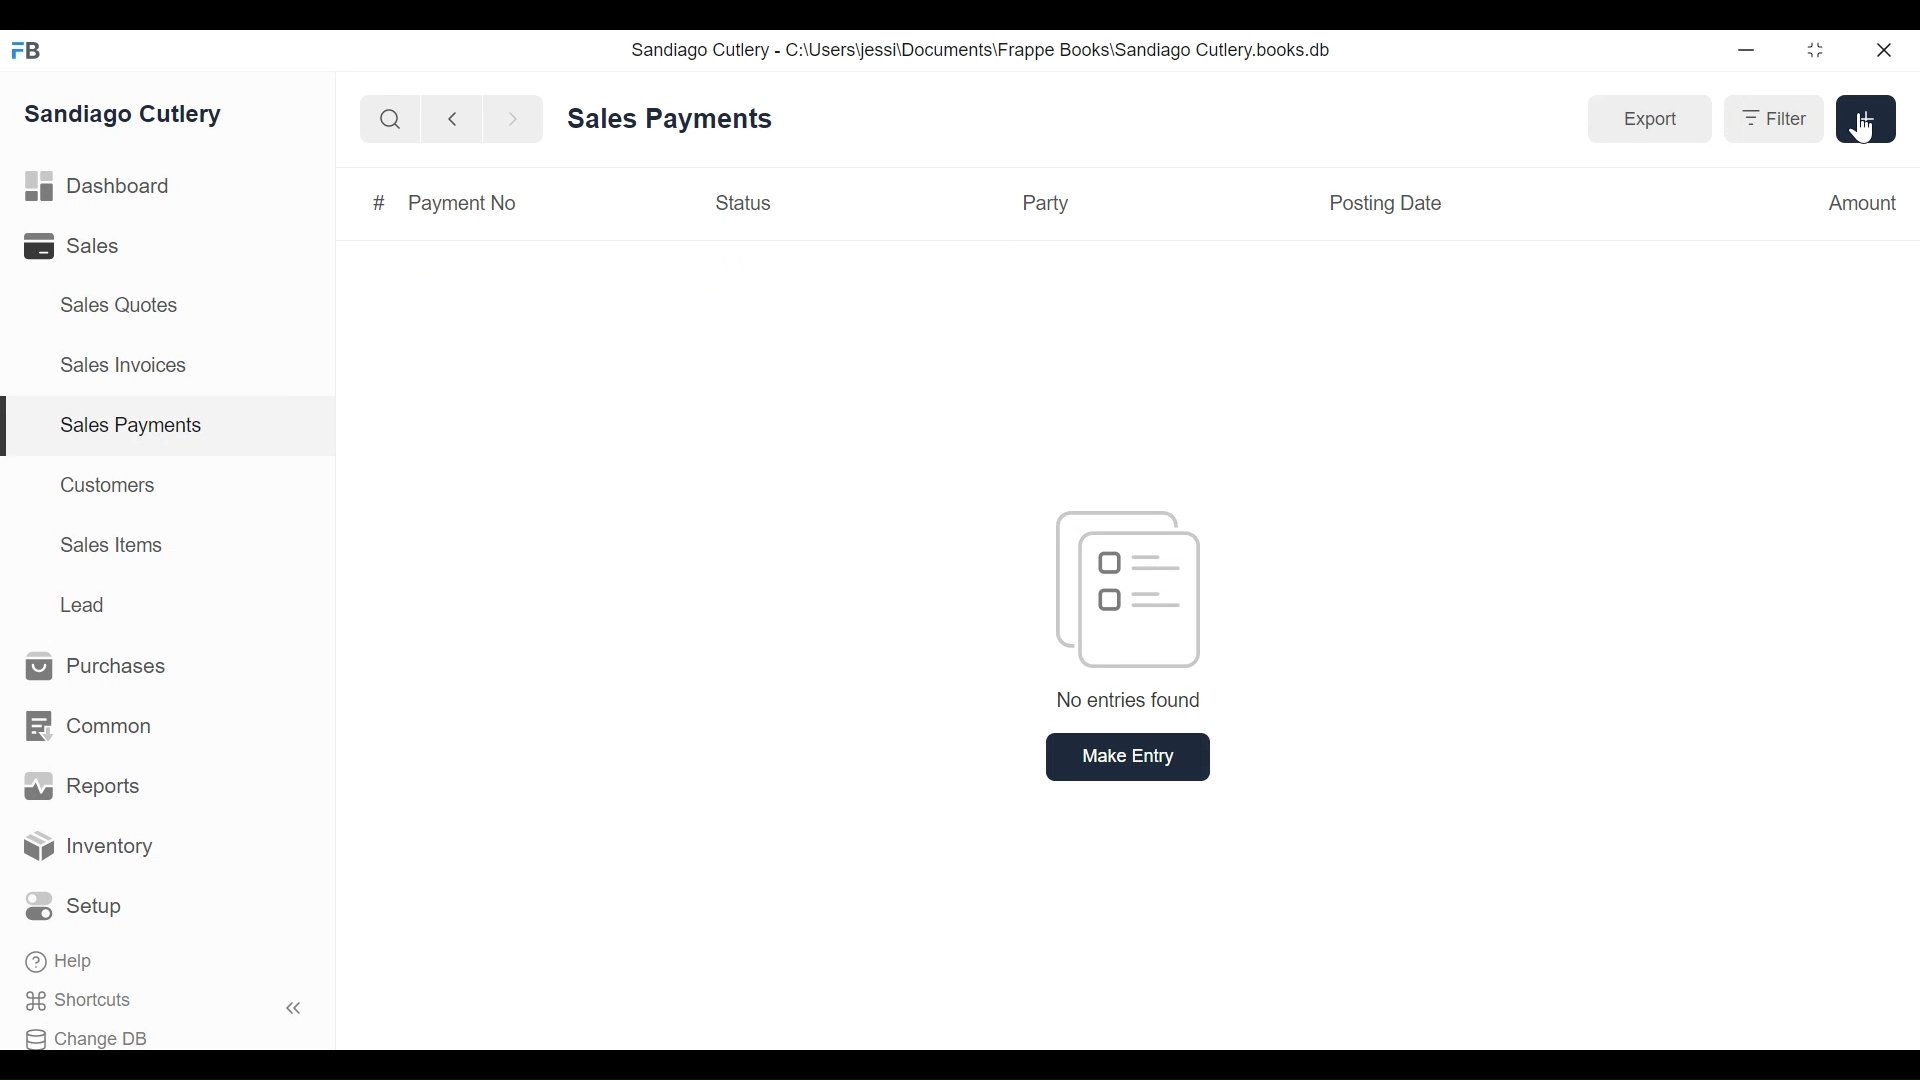 The width and height of the screenshot is (1920, 1080). I want to click on Navigate Back, so click(448, 119).